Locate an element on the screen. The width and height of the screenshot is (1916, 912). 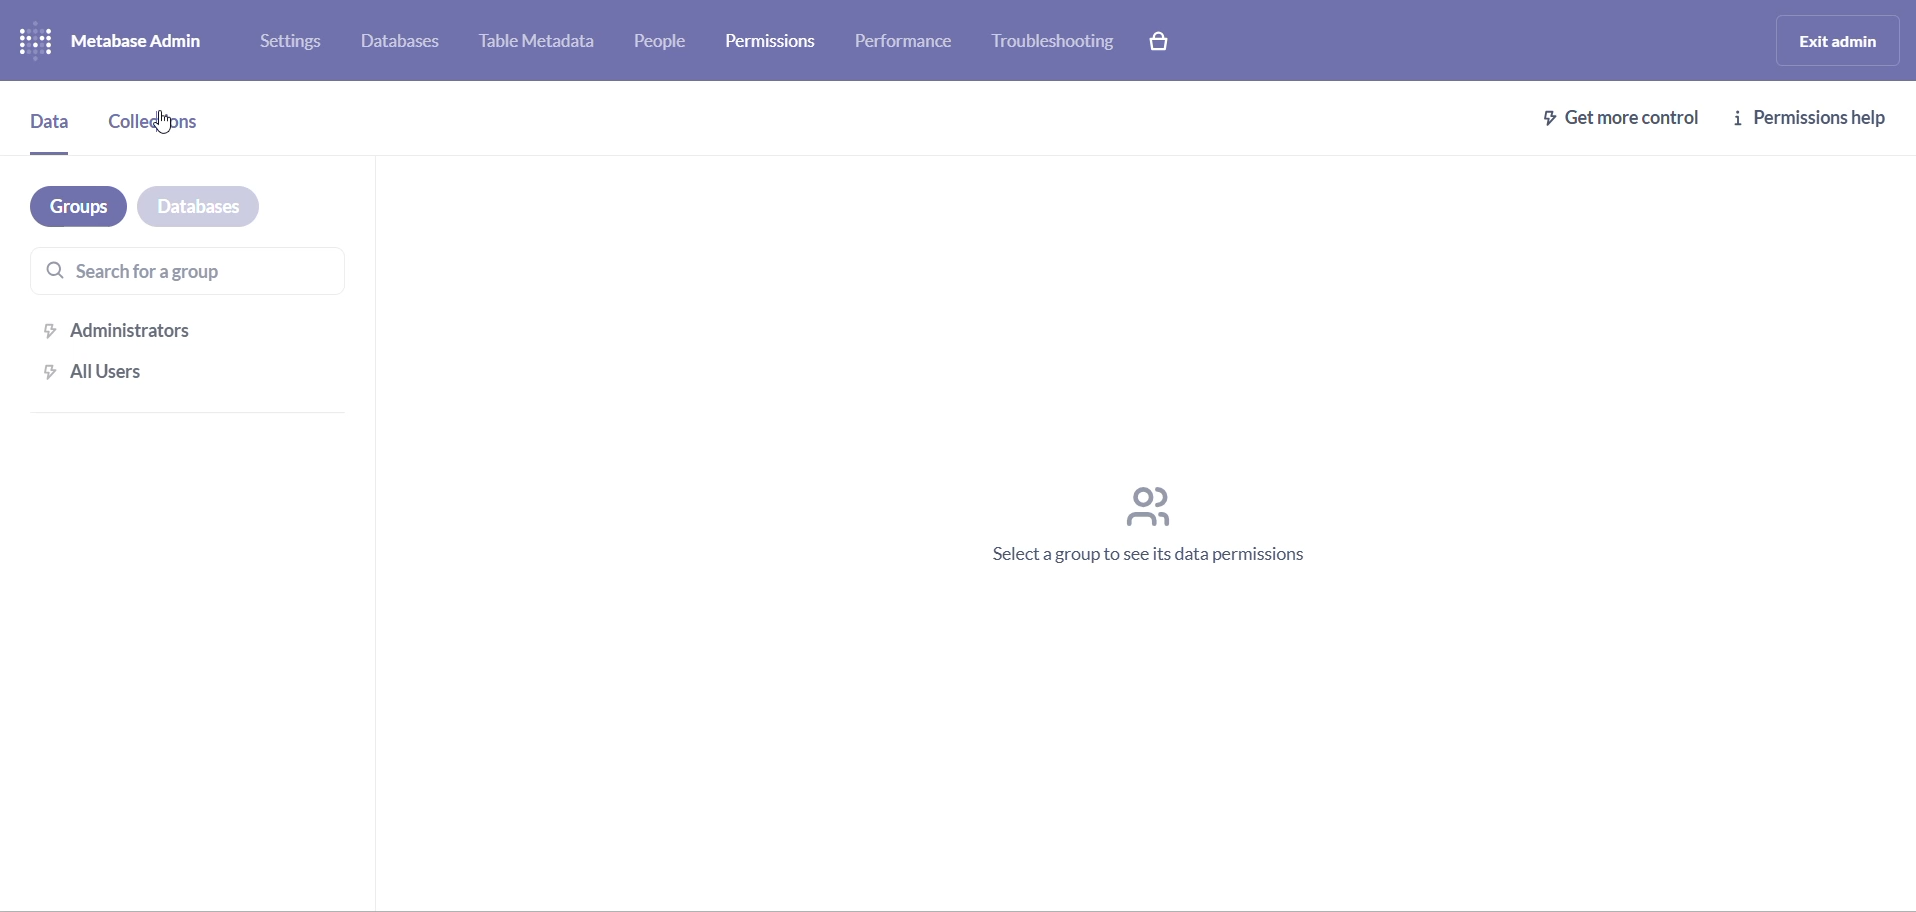
text is located at coordinates (1168, 552).